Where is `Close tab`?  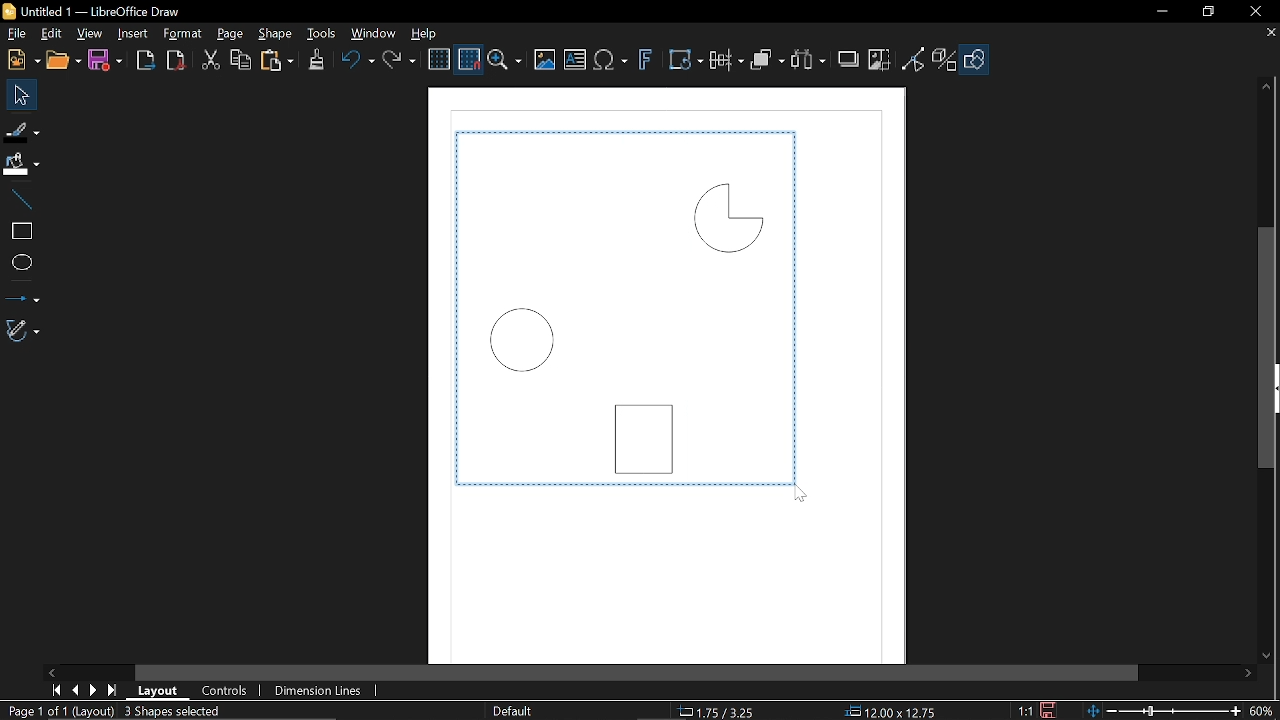
Close tab is located at coordinates (1287, 34).